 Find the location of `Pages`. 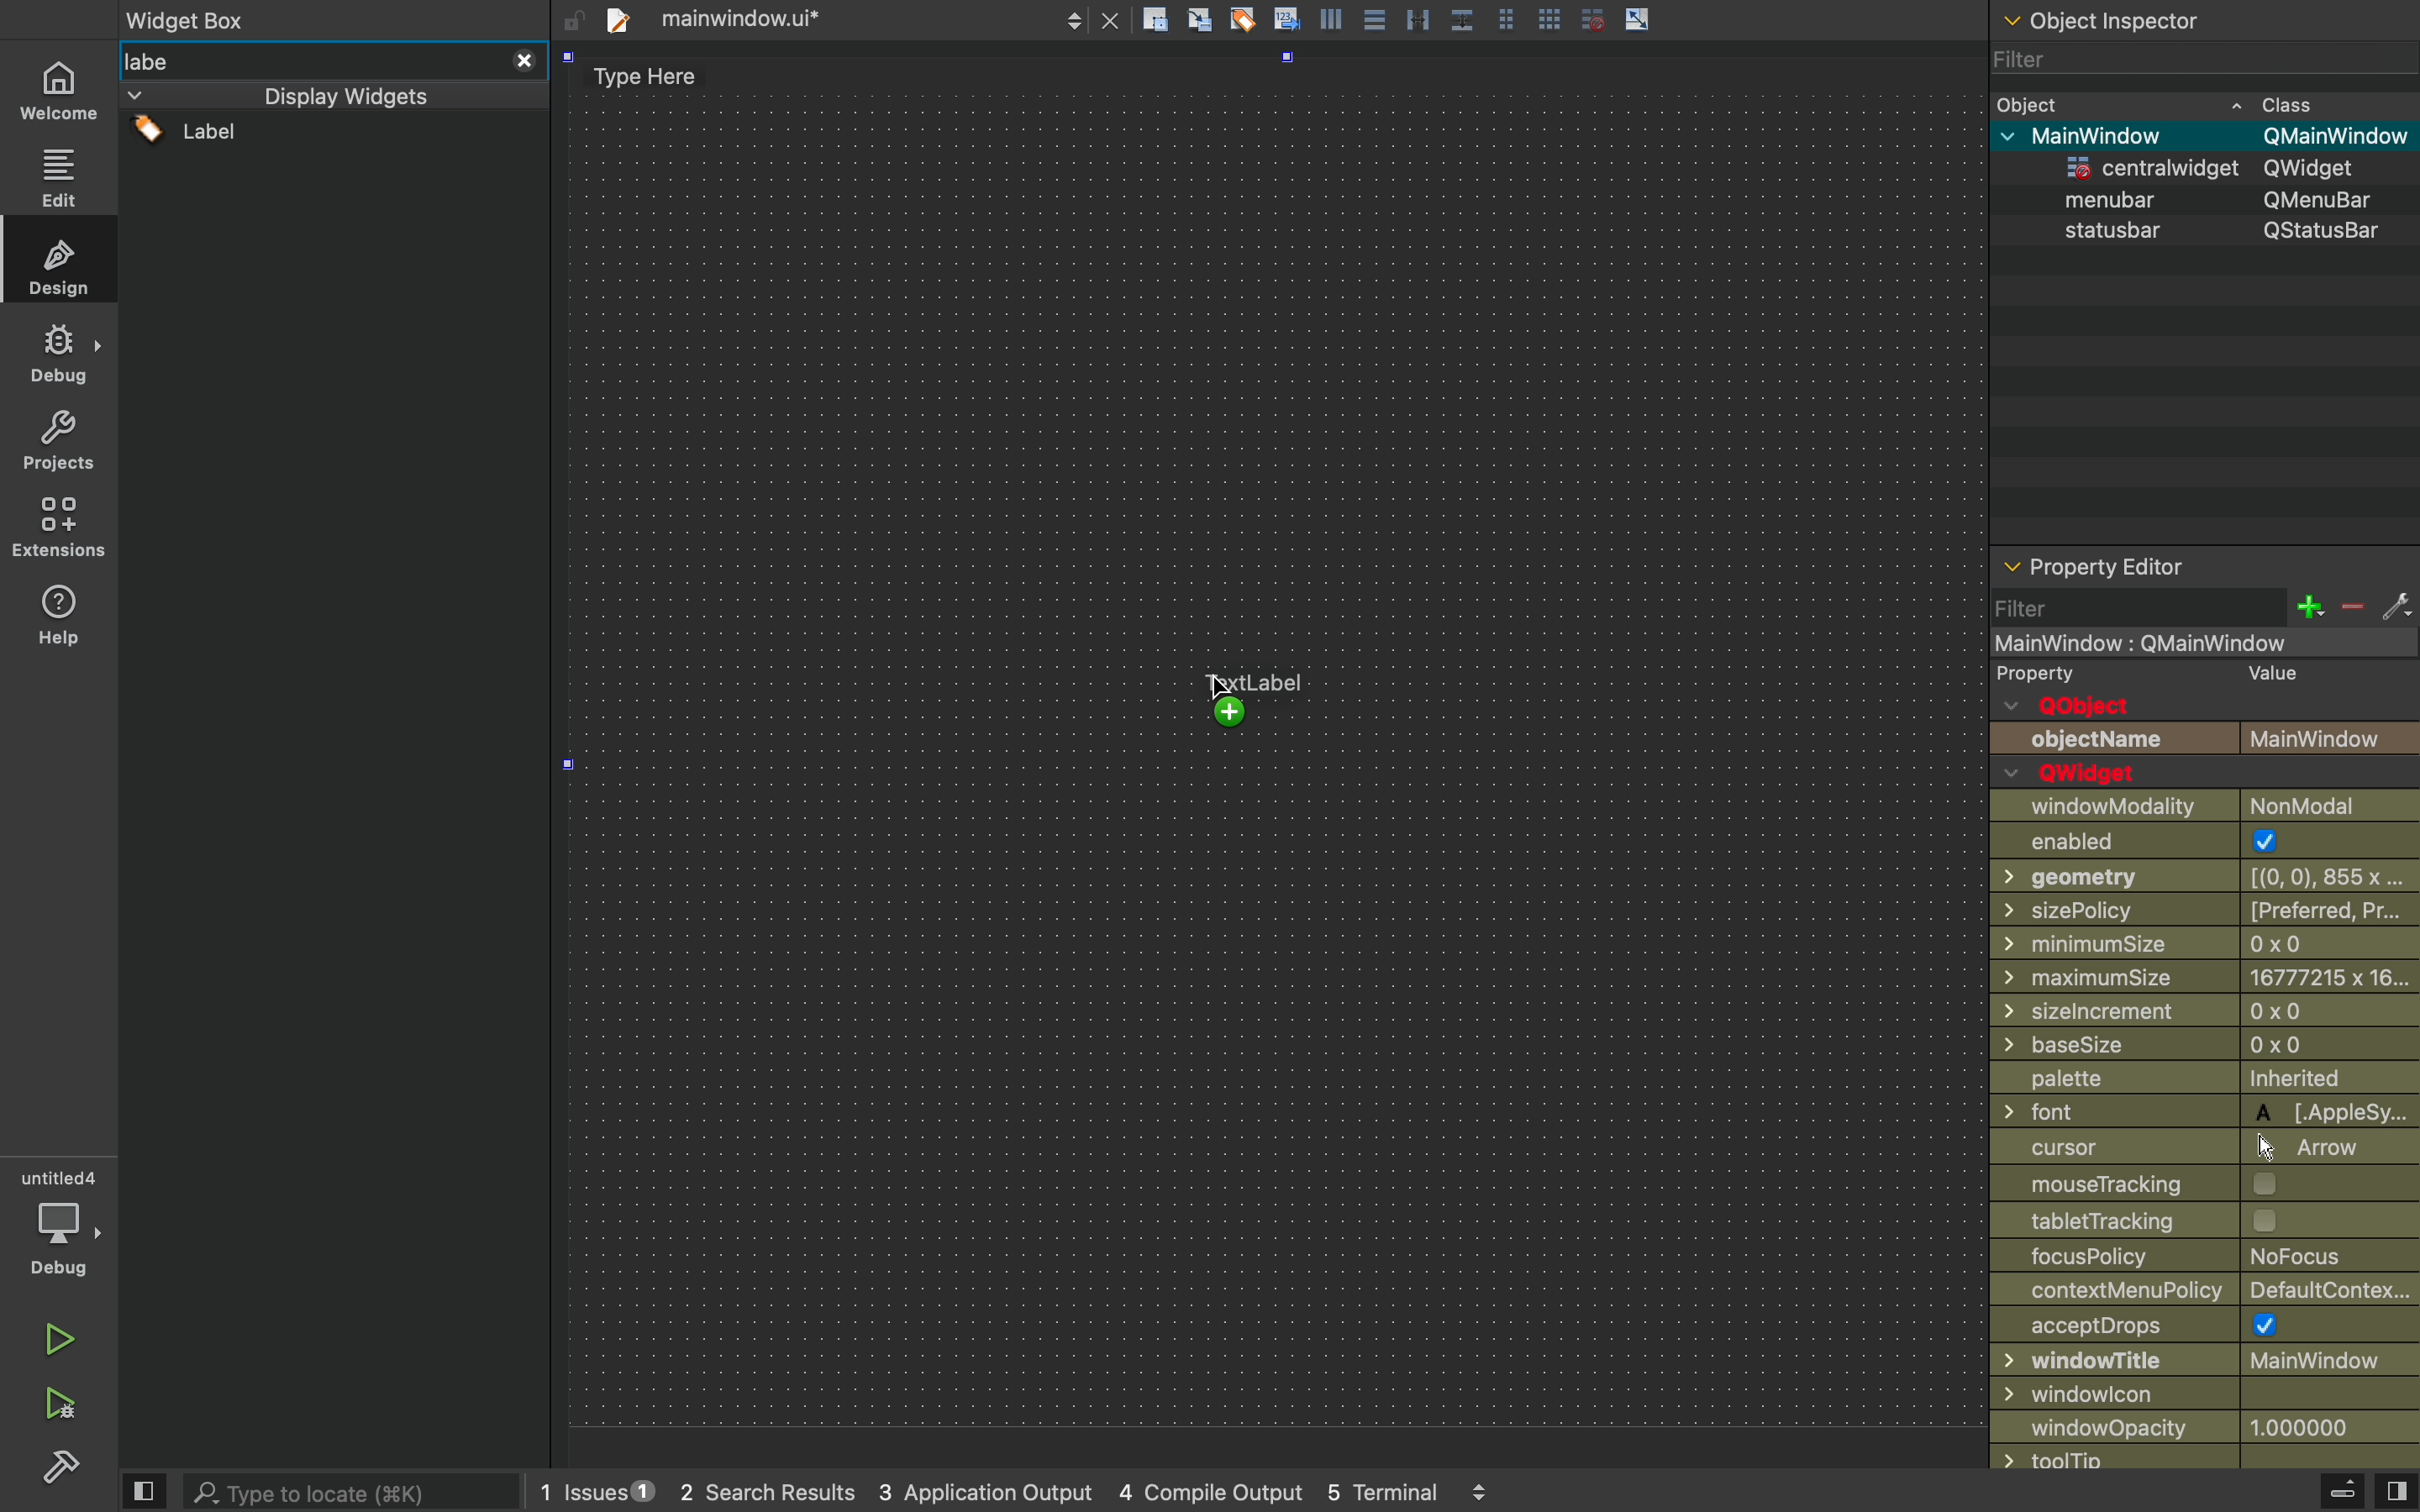

Pages is located at coordinates (1512, 17).